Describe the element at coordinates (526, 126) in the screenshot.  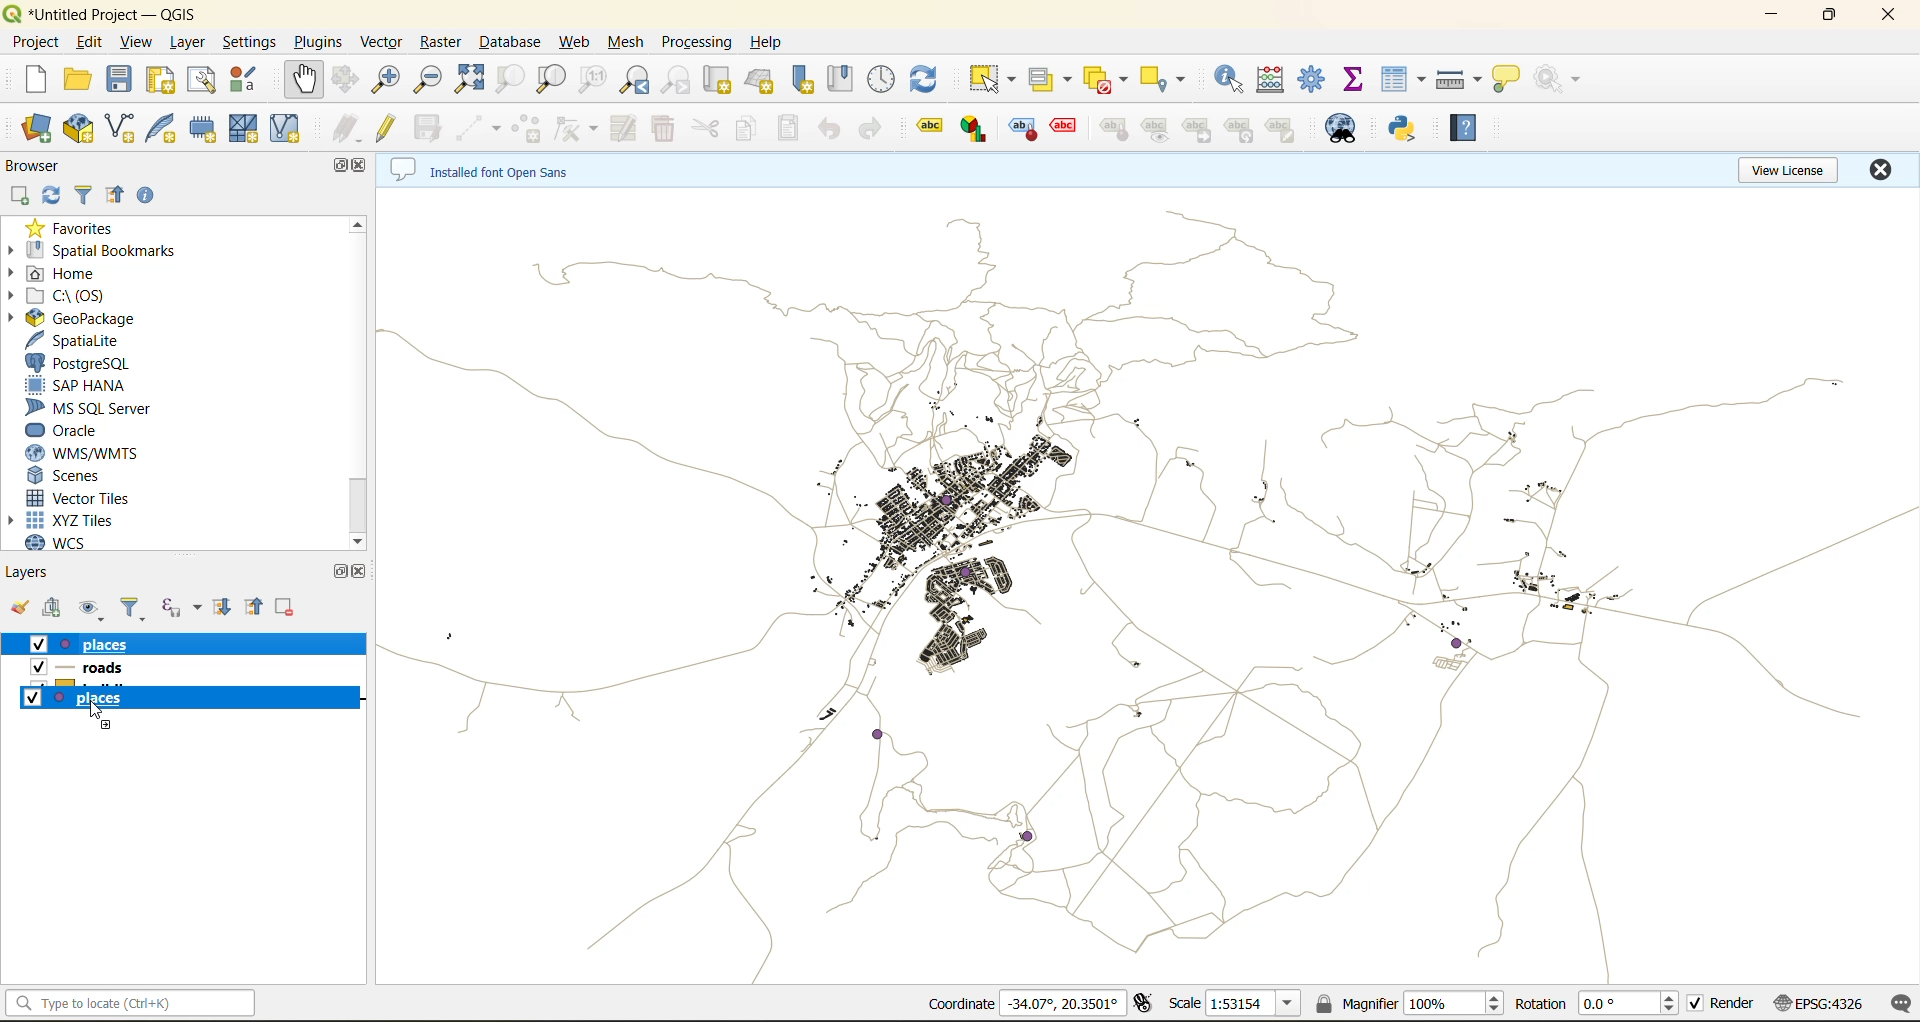
I see `add polygon` at that location.